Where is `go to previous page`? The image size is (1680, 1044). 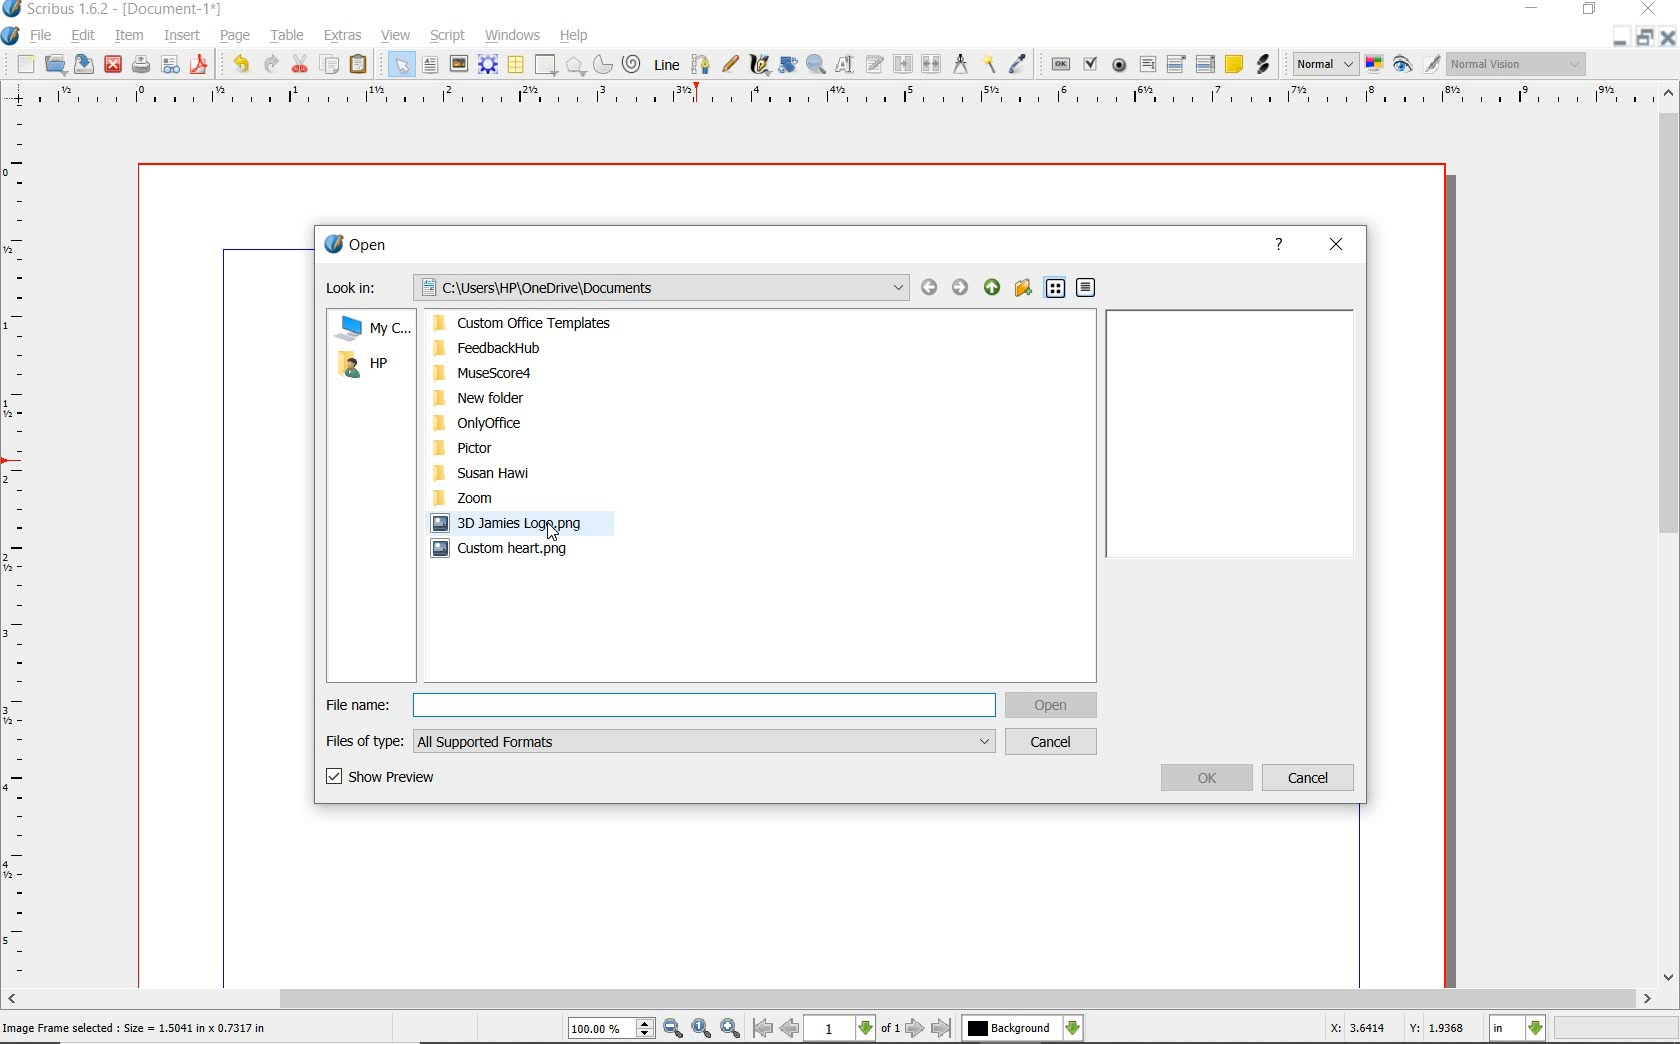 go to previous page is located at coordinates (789, 1029).